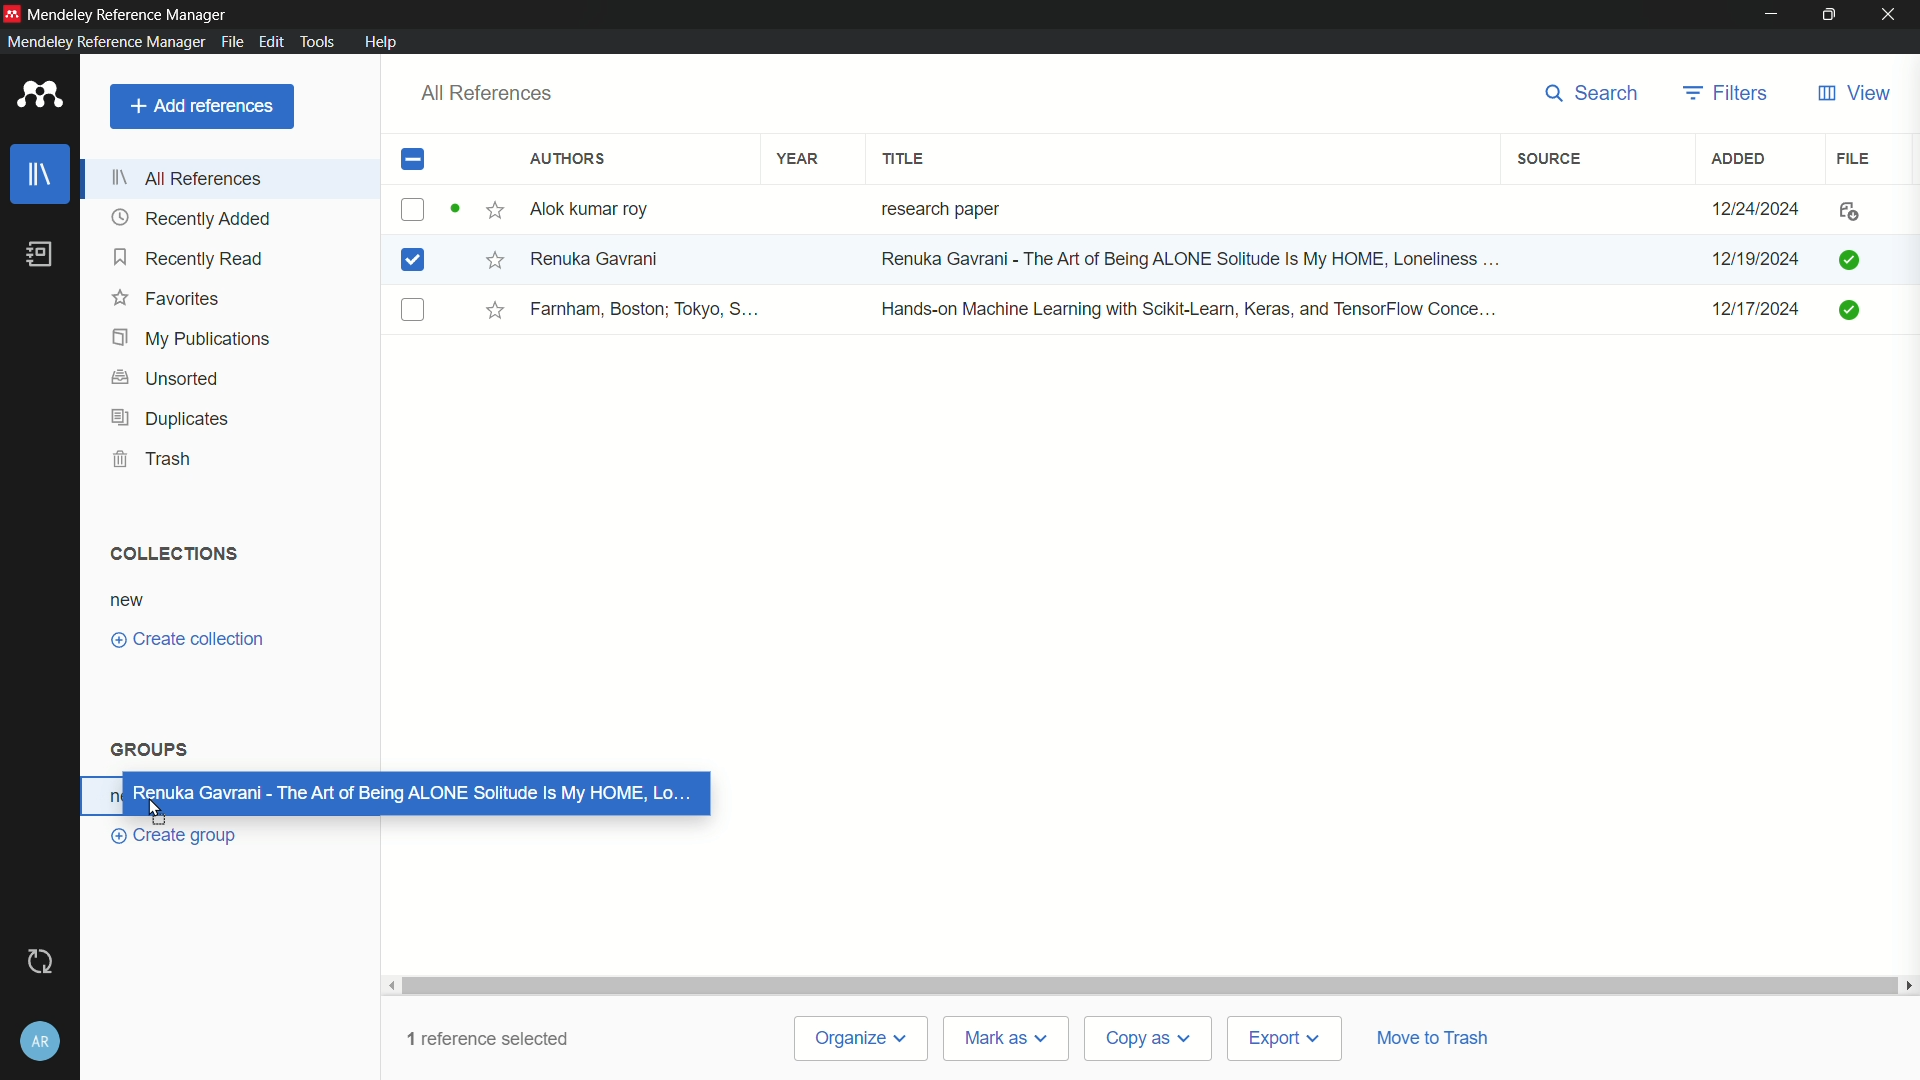 The width and height of the screenshot is (1920, 1080). Describe the element at coordinates (1848, 258) in the screenshot. I see `Checked` at that location.